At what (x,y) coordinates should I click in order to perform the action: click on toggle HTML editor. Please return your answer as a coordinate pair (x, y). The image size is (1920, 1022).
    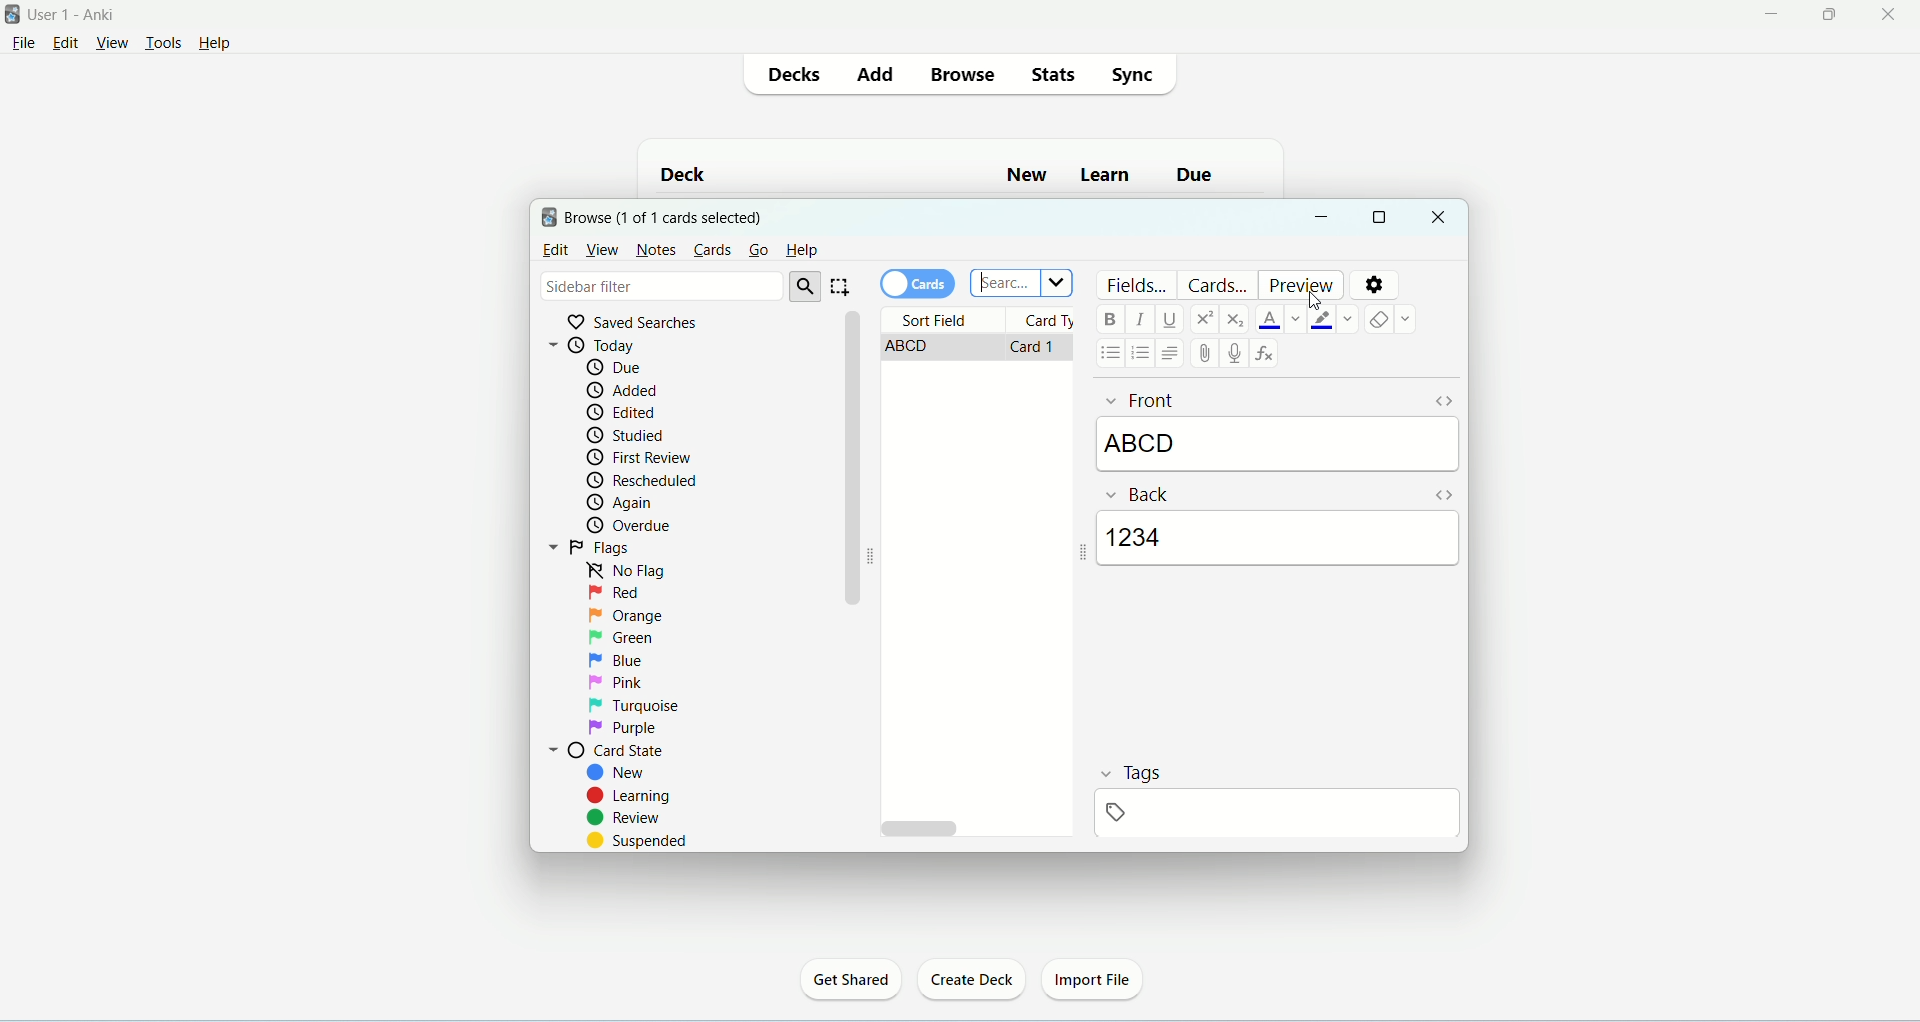
    Looking at the image, I should click on (1442, 494).